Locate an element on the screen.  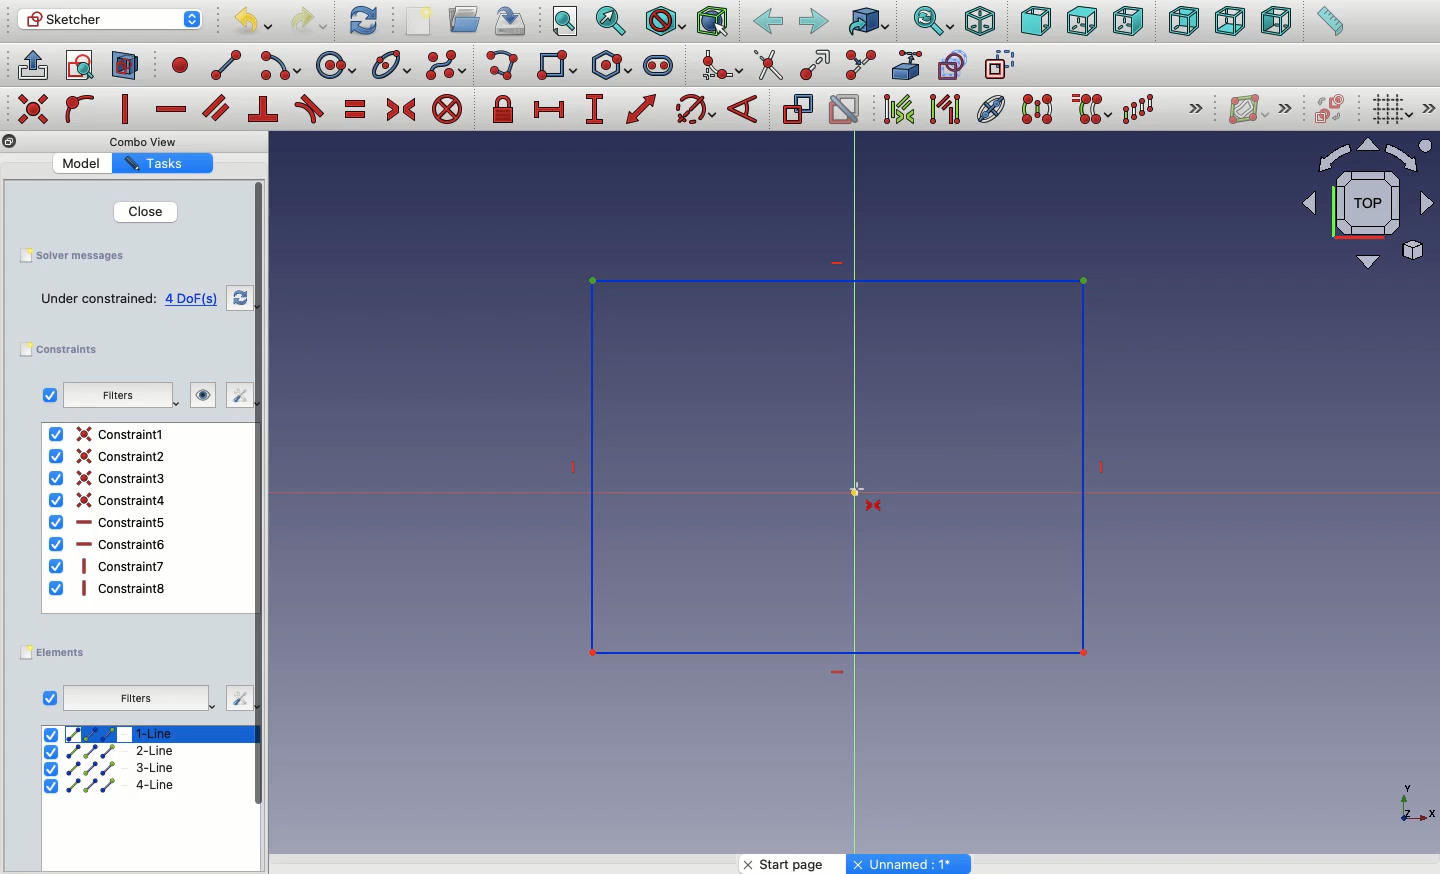
Isometric is located at coordinates (979, 23).